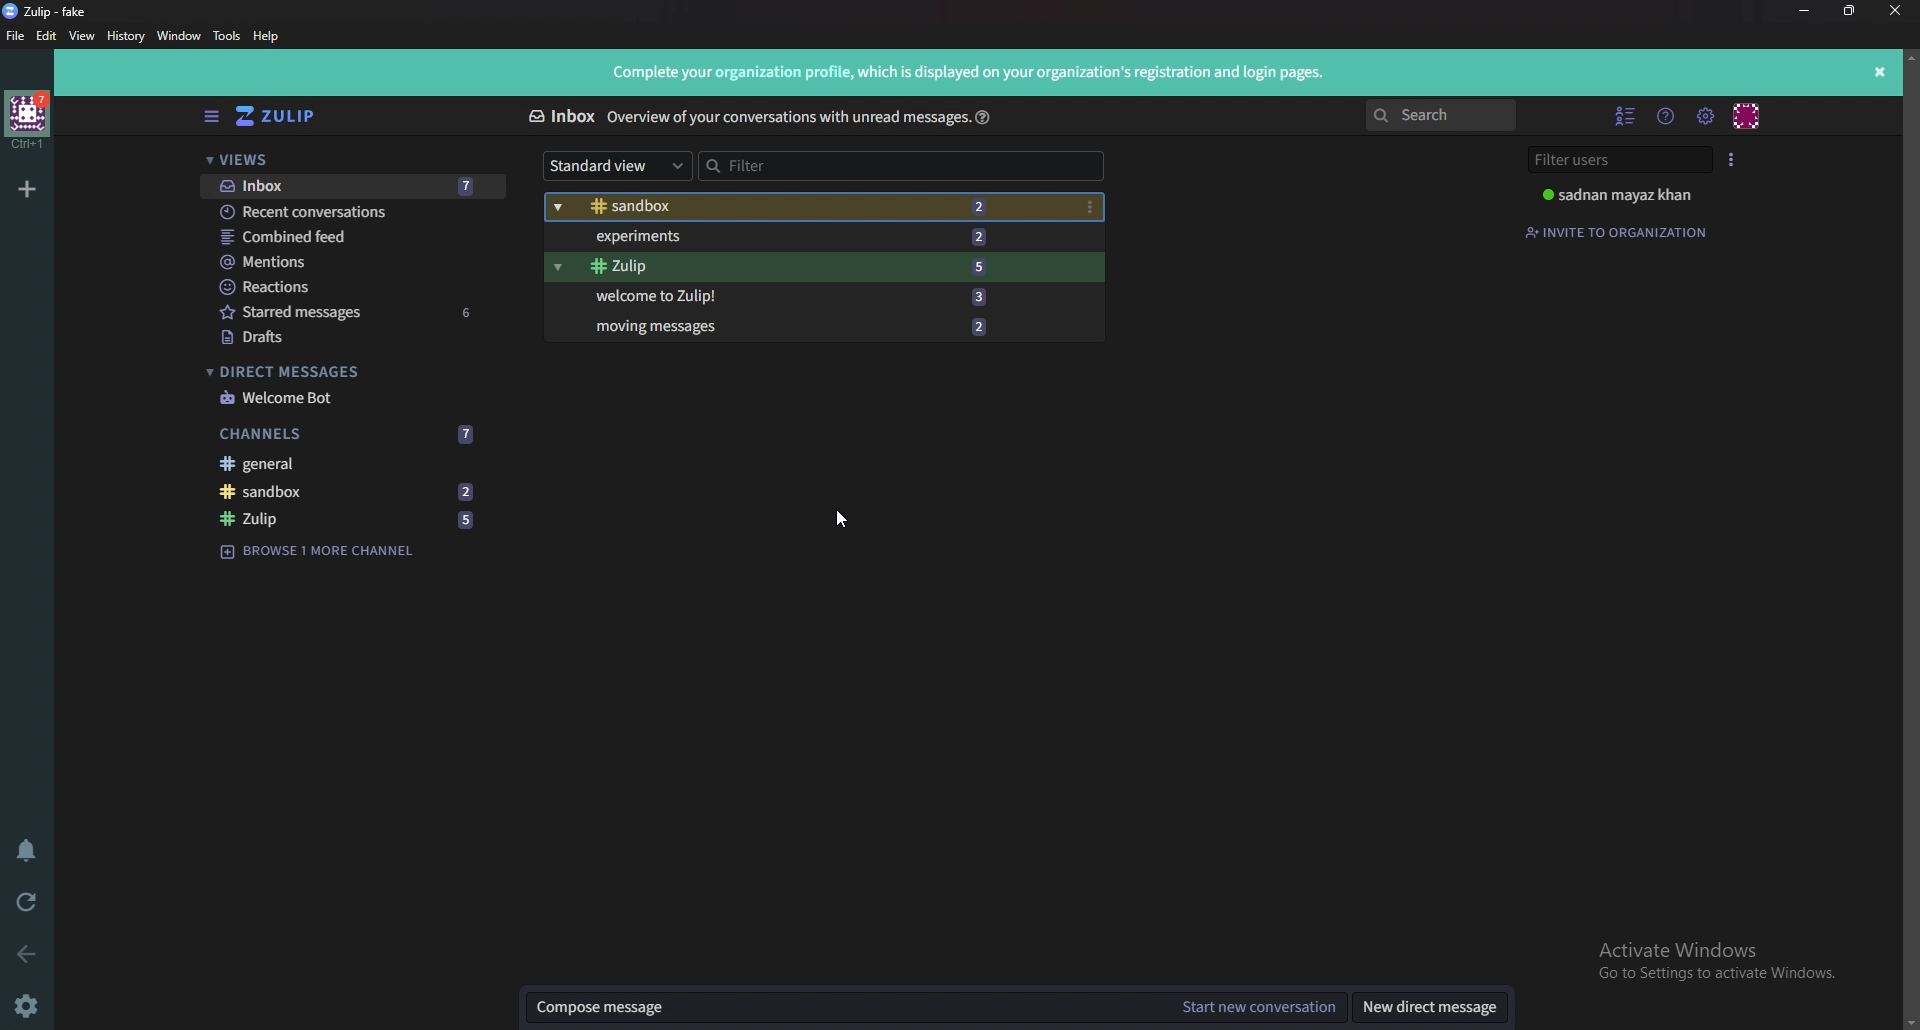 This screenshot has width=1920, height=1030. I want to click on Help, so click(267, 36).